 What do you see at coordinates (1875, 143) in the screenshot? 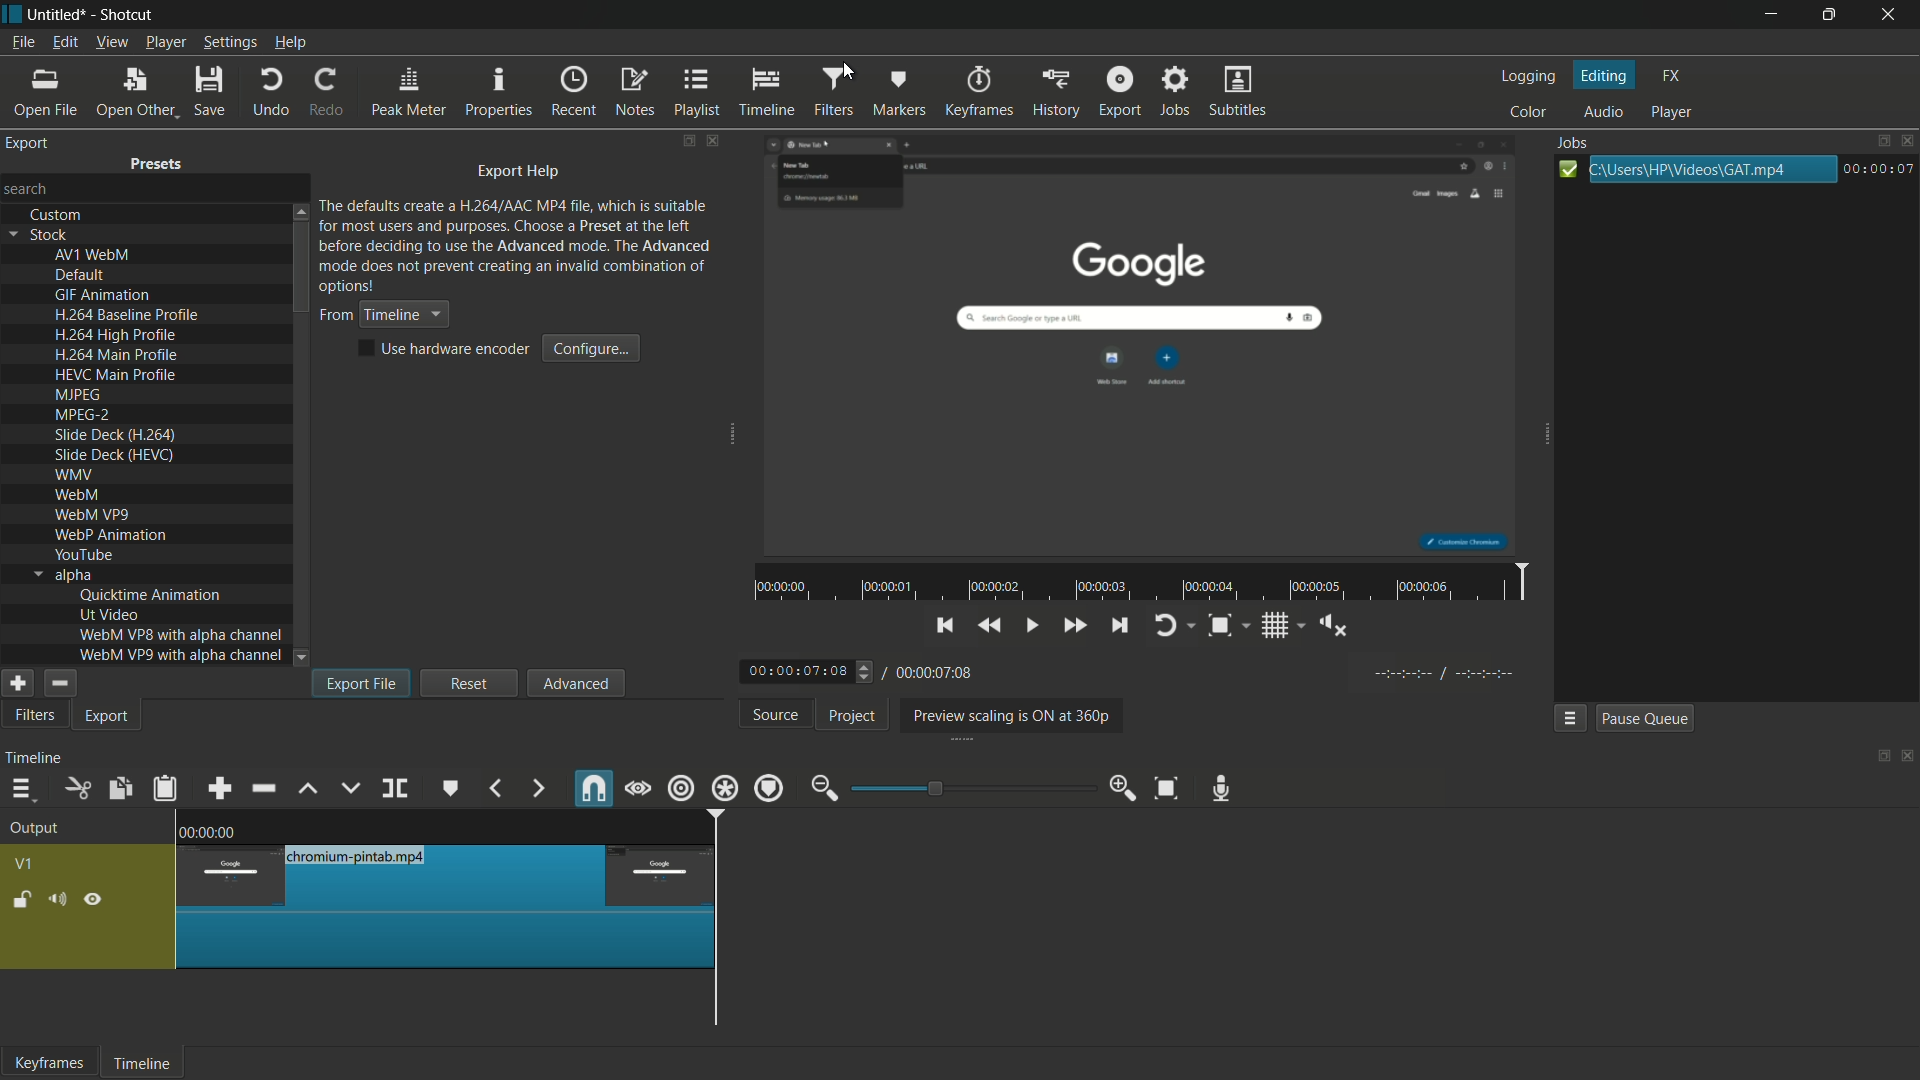
I see `change layout` at bounding box center [1875, 143].